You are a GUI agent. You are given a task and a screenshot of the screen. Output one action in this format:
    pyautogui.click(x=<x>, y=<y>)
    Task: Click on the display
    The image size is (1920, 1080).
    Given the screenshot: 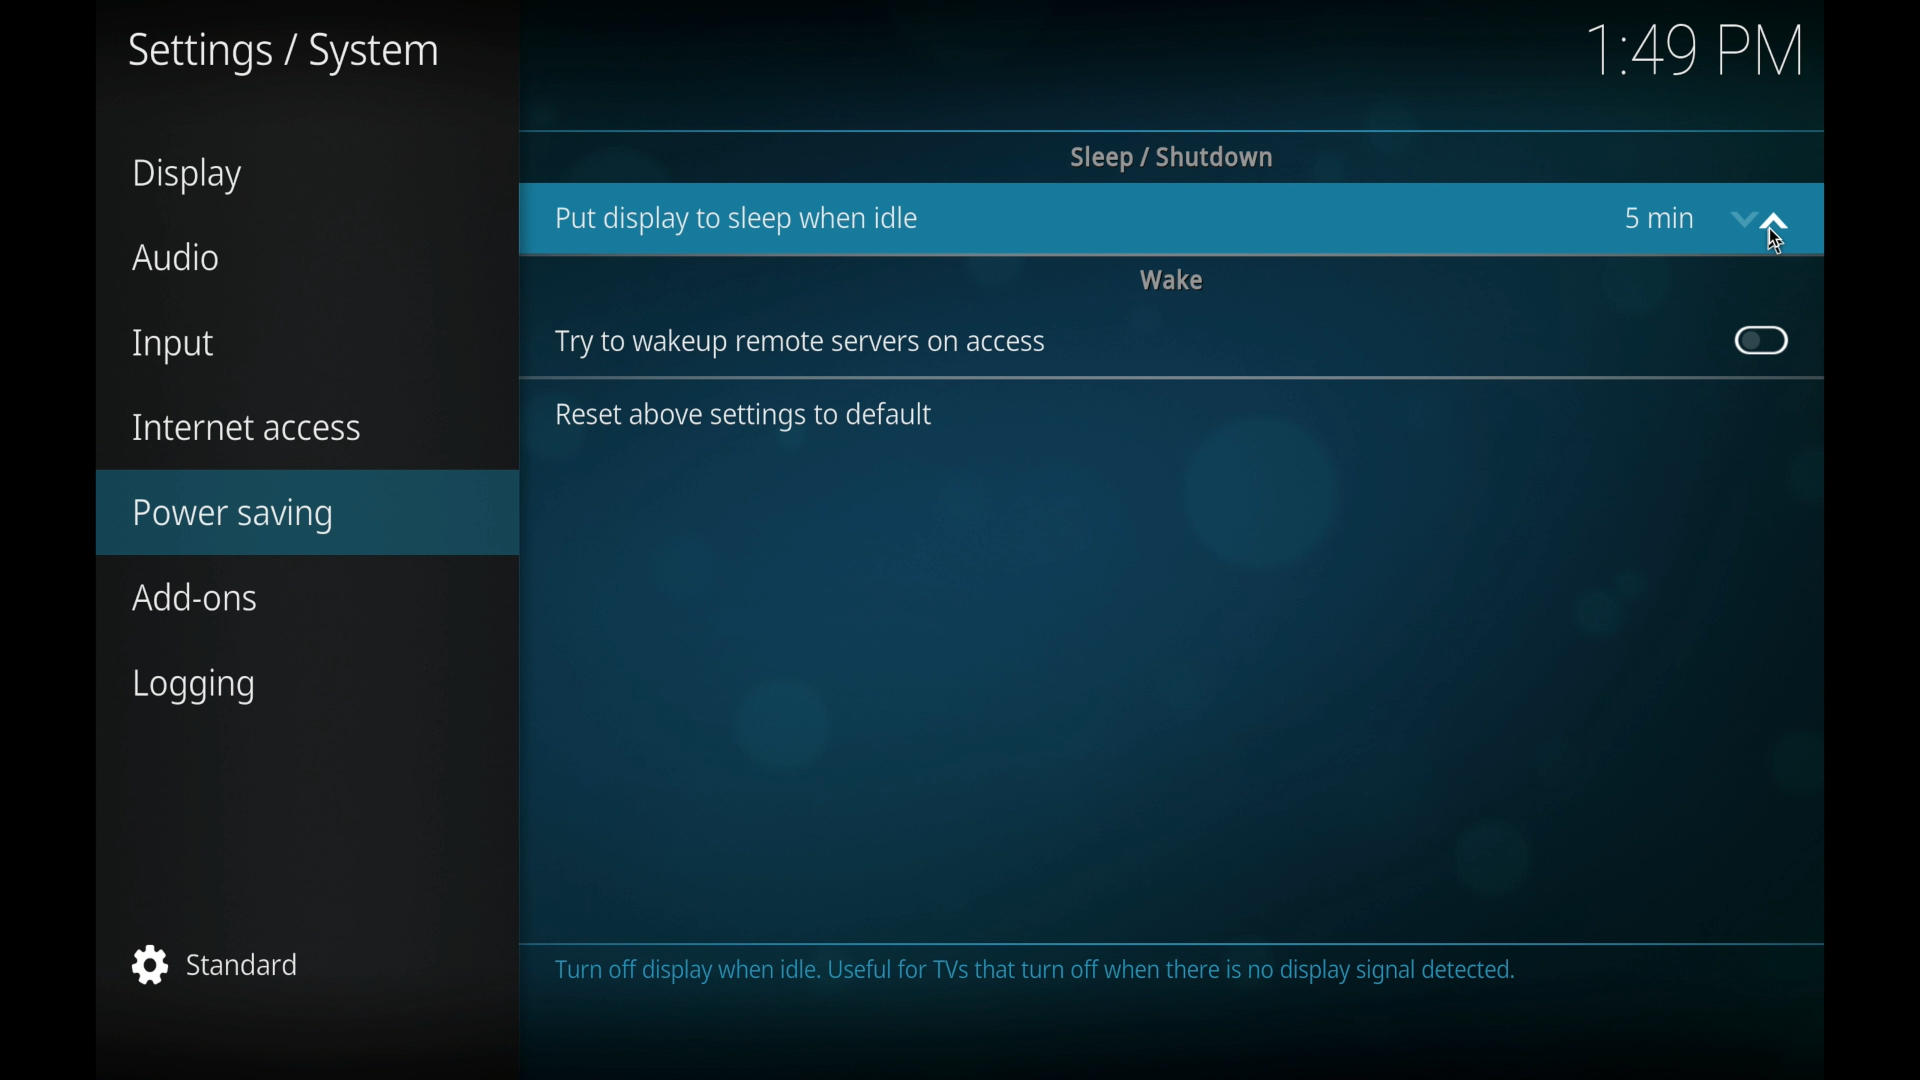 What is the action you would take?
    pyautogui.click(x=186, y=175)
    